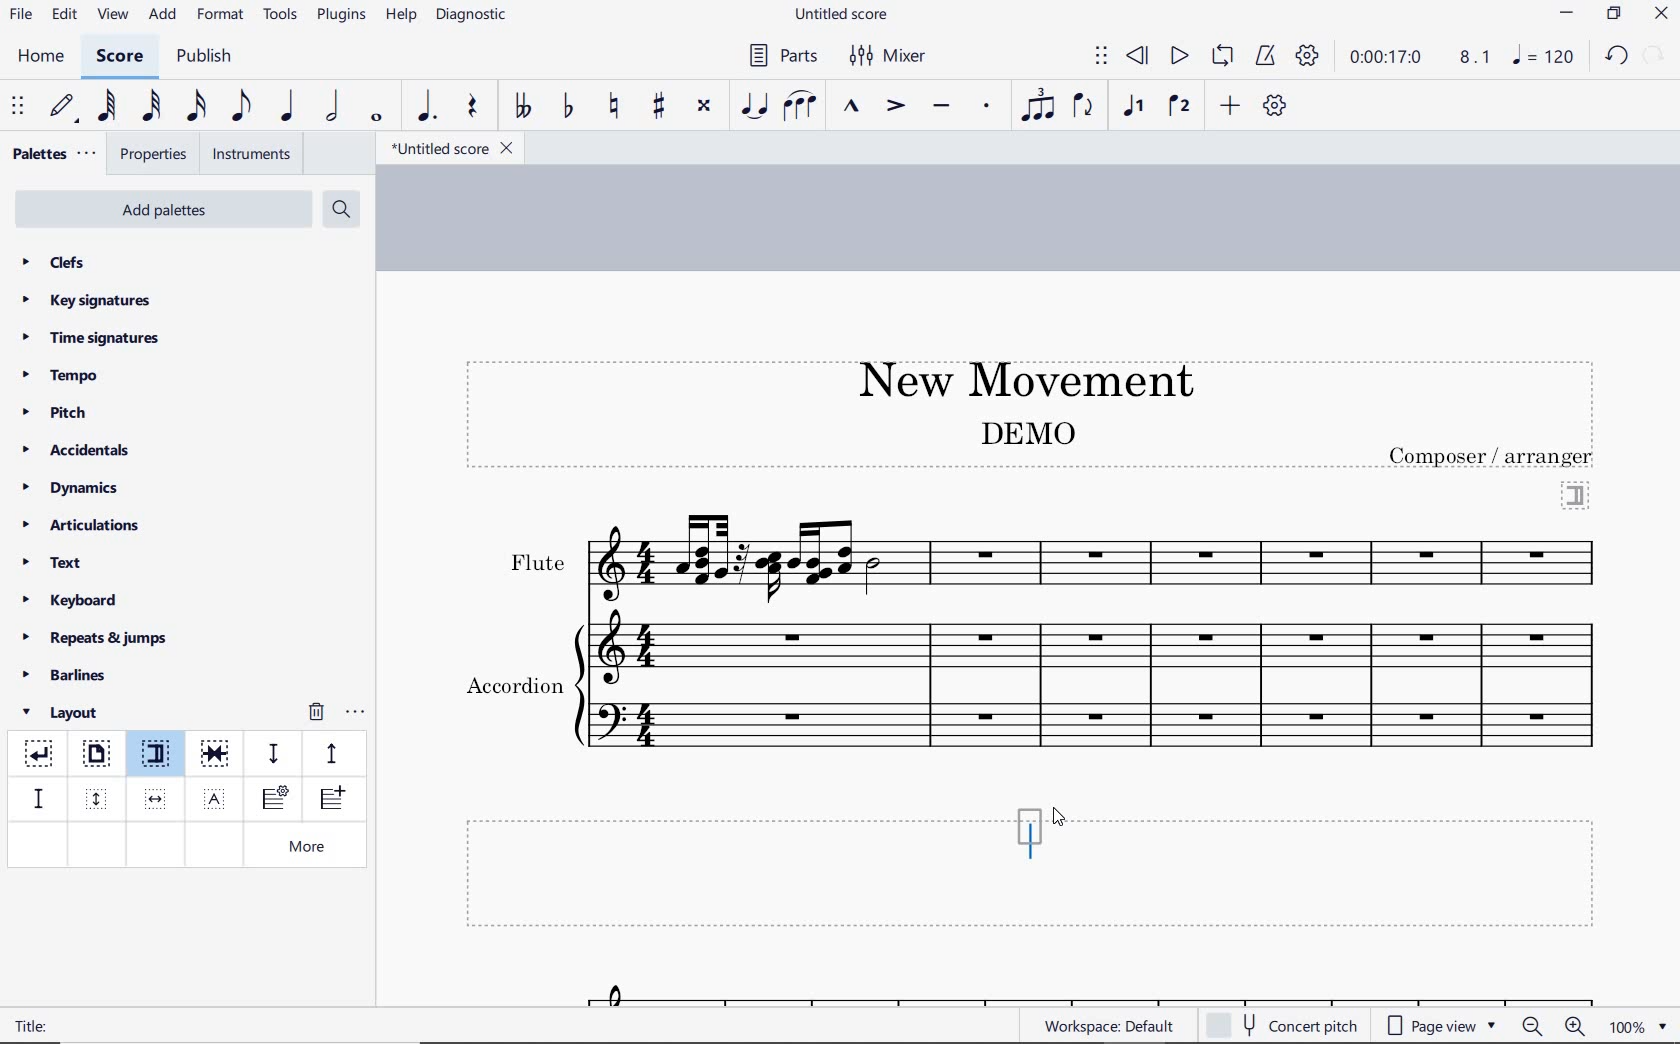 The width and height of the screenshot is (1680, 1044). What do you see at coordinates (616, 107) in the screenshot?
I see `toggle natural` at bounding box center [616, 107].